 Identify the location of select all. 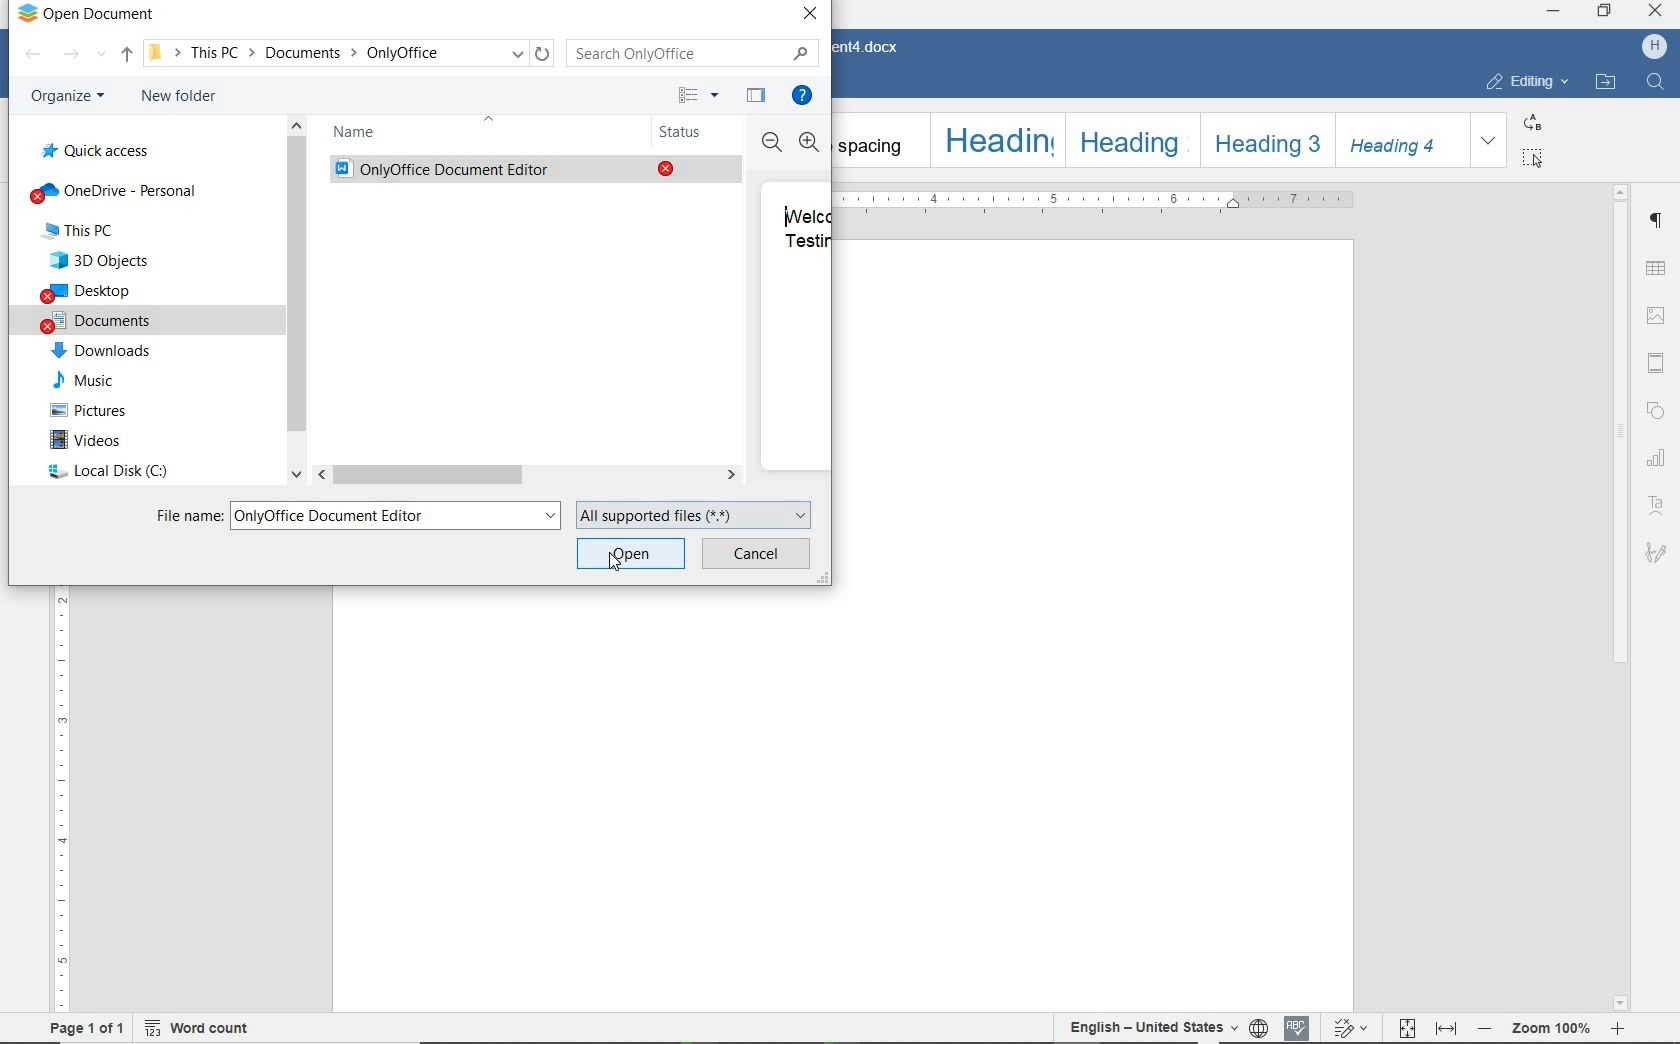
(1533, 158).